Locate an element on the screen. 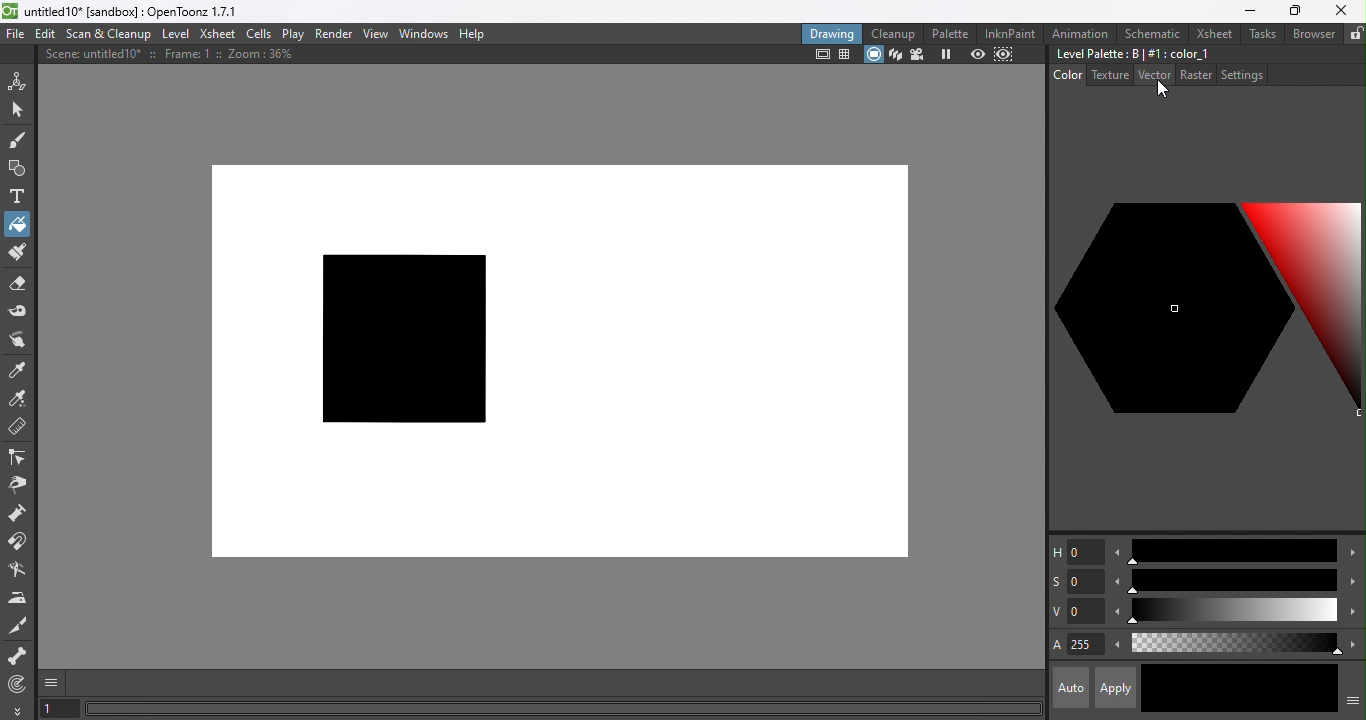 This screenshot has height=720, width=1366. InknPaint is located at coordinates (1014, 33).